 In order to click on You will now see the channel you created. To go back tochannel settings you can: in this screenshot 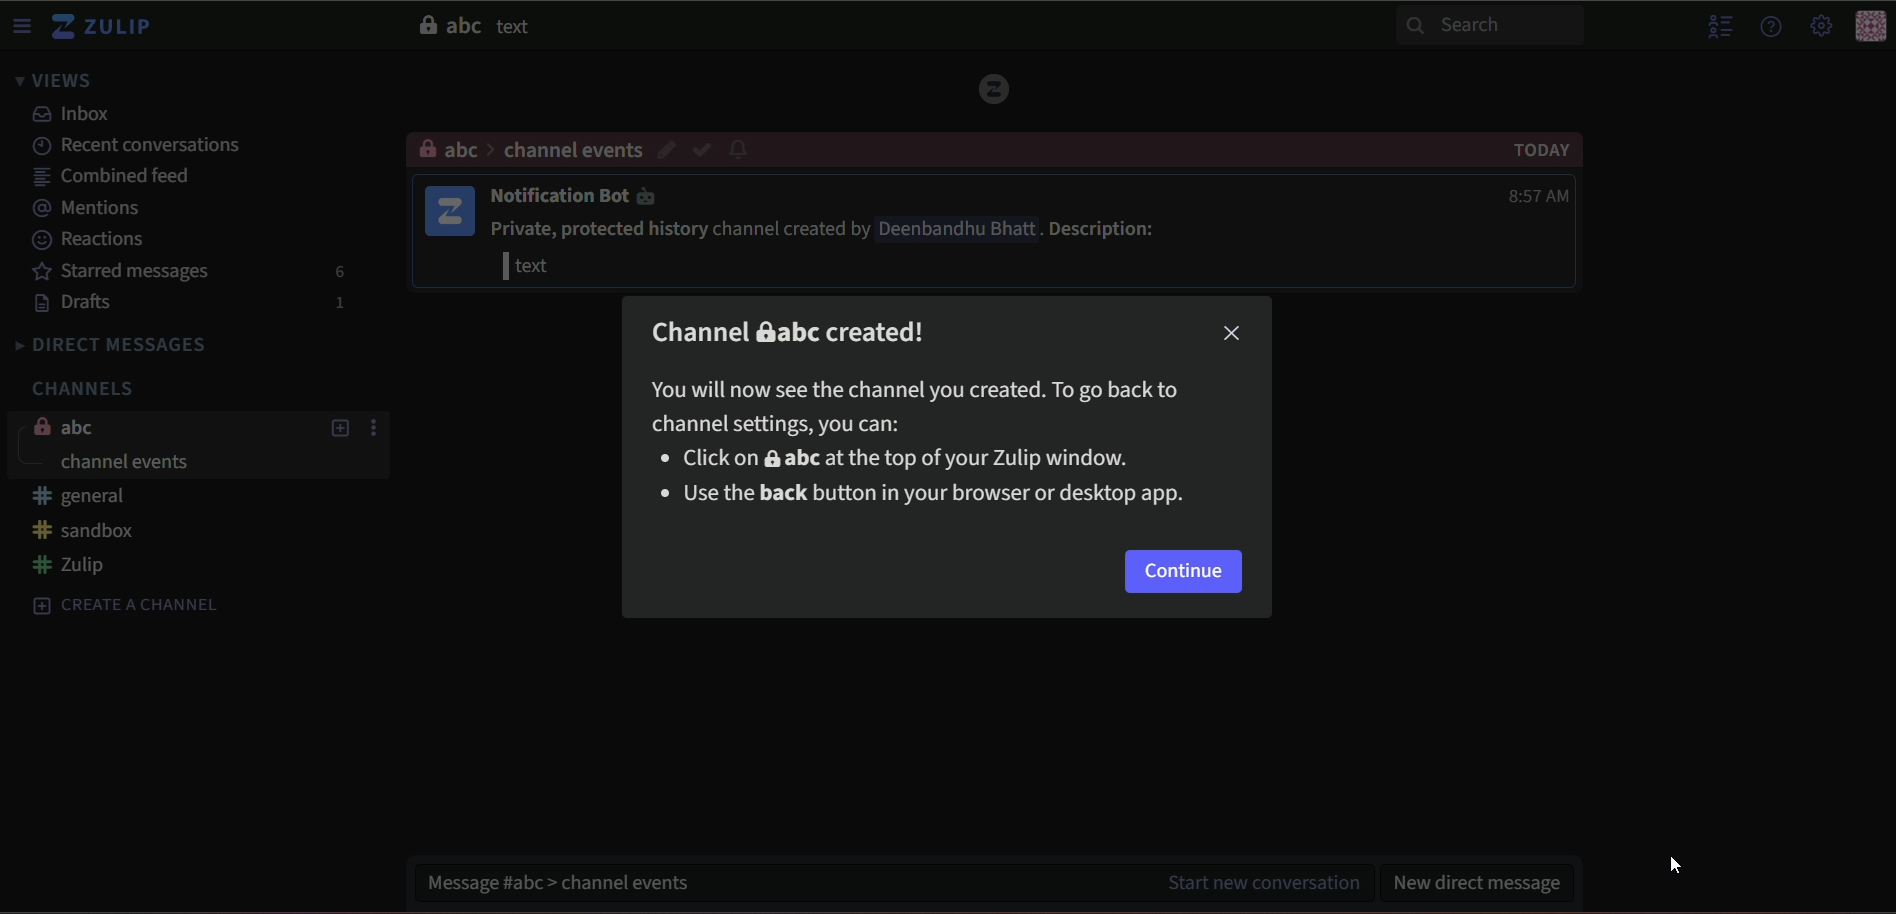, I will do `click(944, 407)`.